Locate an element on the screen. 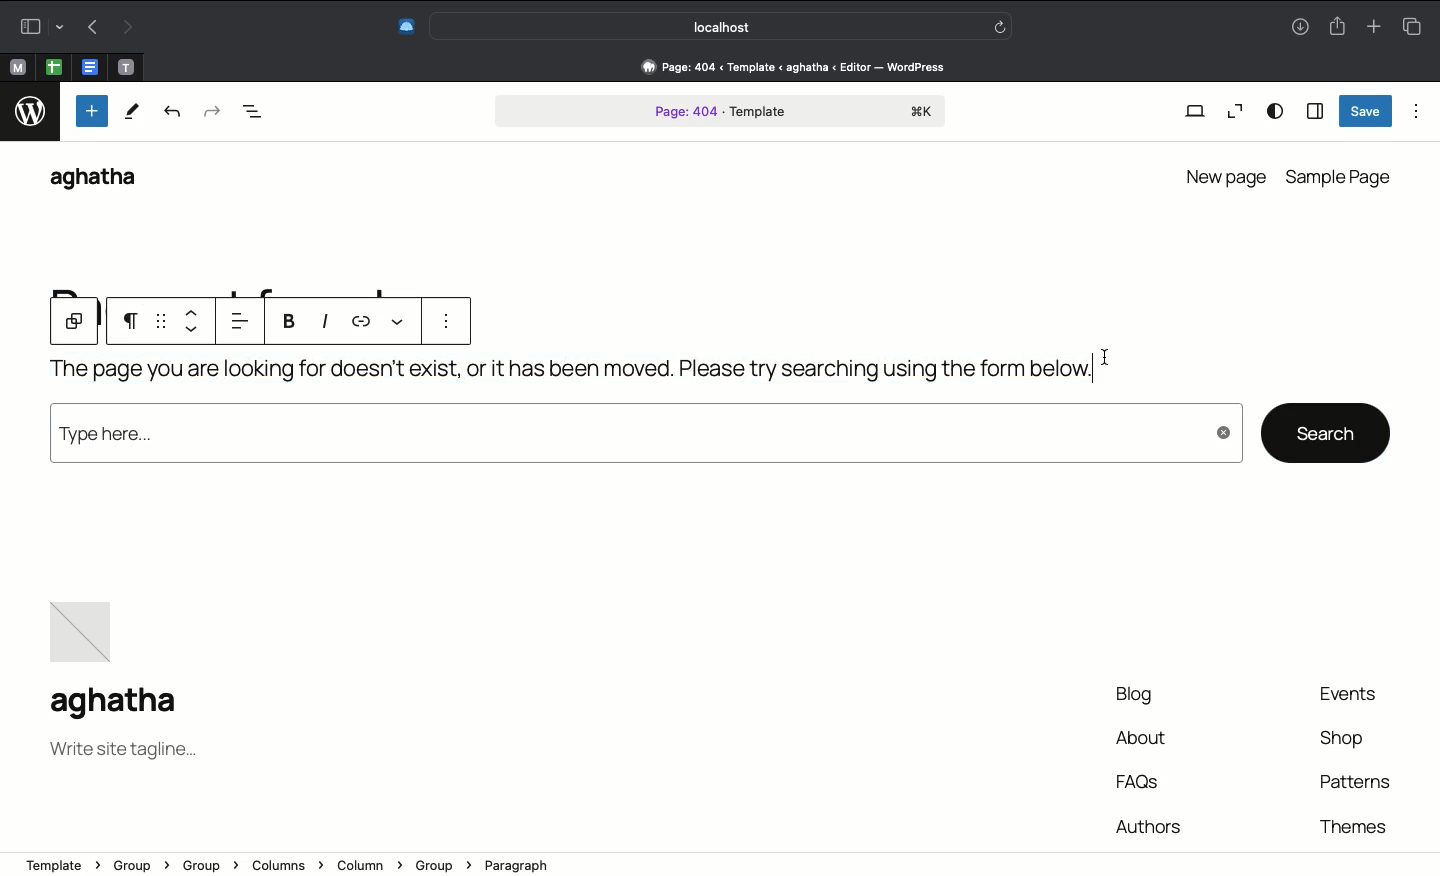  Left align is located at coordinates (245, 322).